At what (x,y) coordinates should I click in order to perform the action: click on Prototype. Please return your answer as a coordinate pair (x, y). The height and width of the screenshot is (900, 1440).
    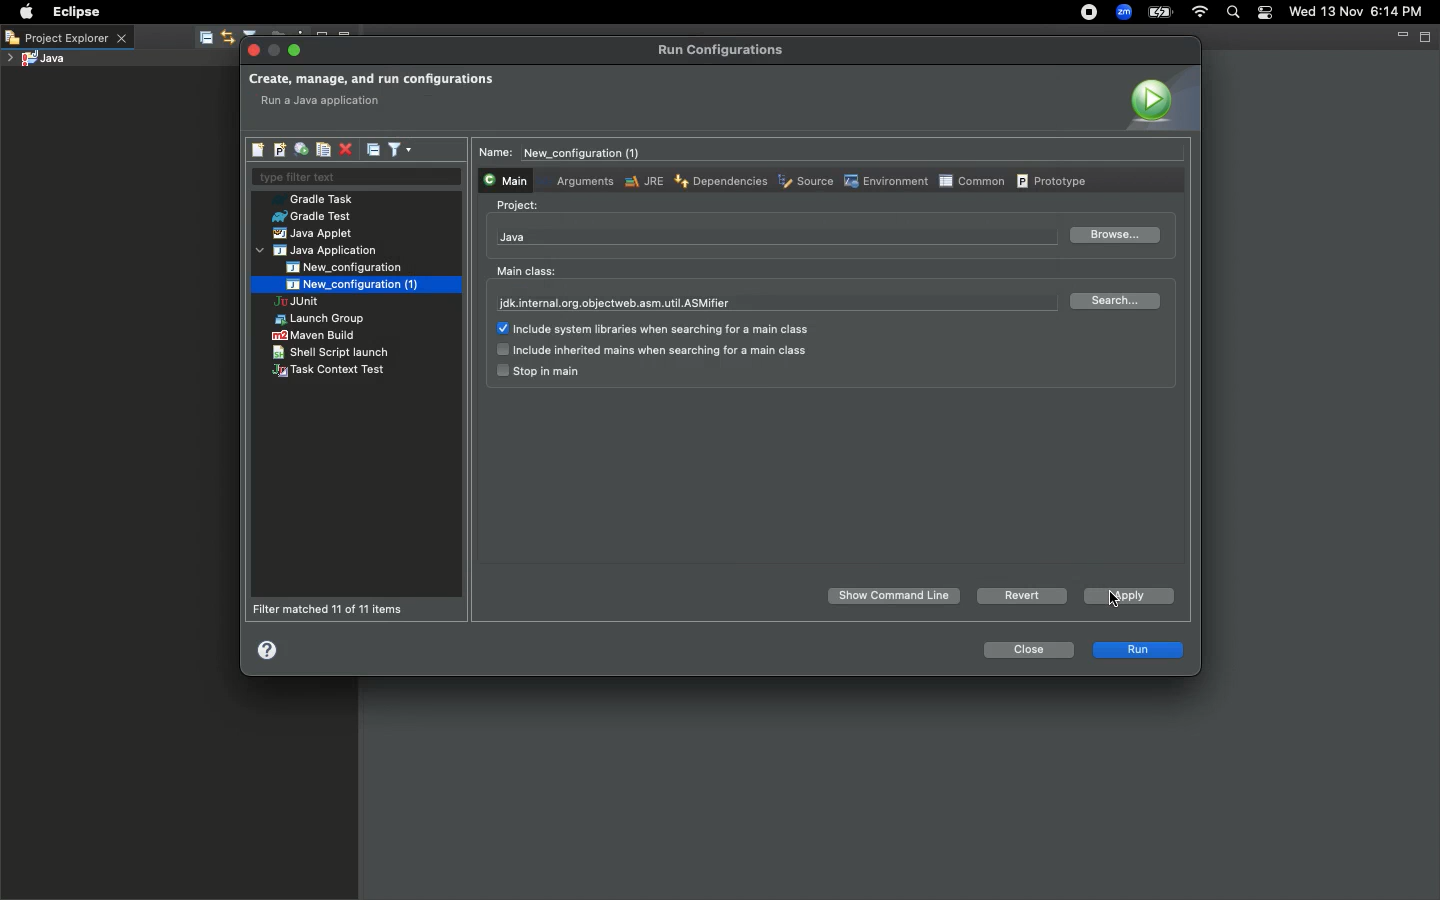
    Looking at the image, I should click on (1054, 180).